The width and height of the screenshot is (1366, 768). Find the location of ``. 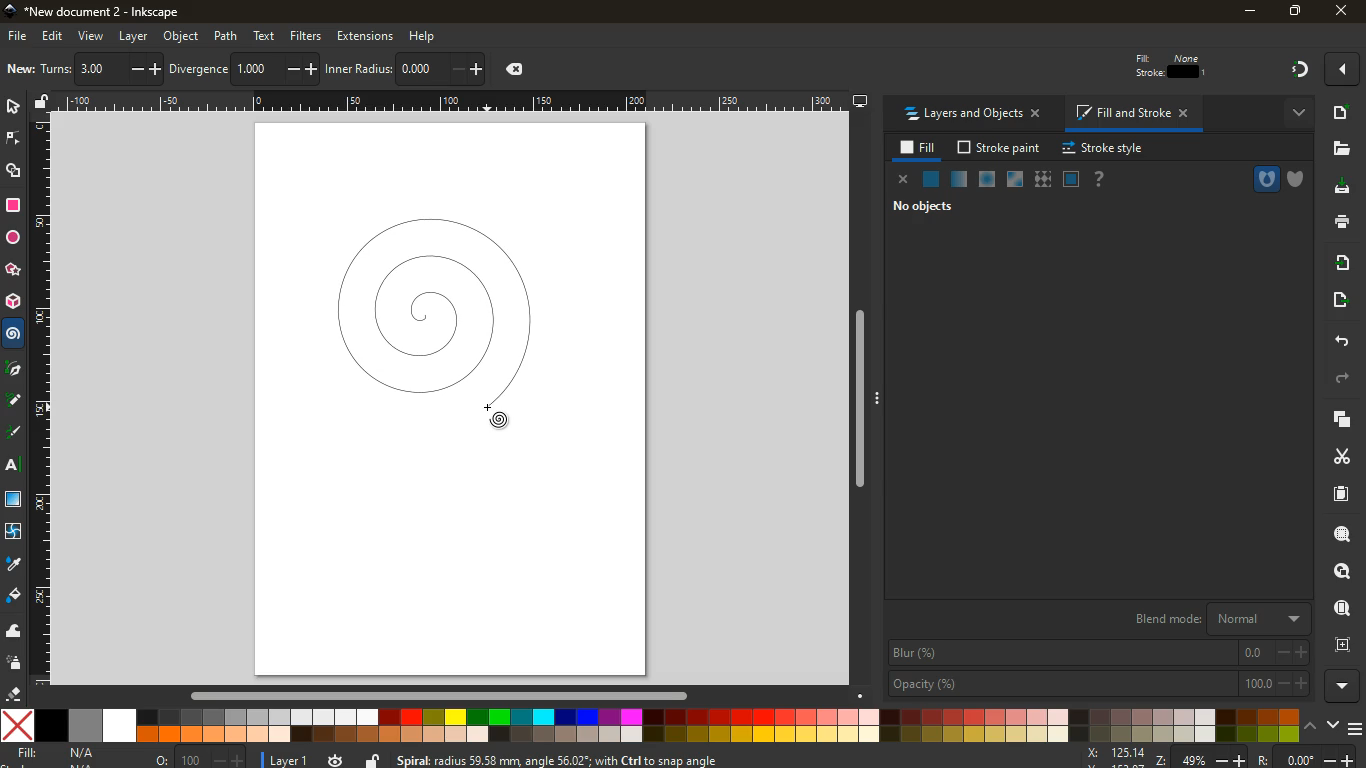

 is located at coordinates (452, 102).